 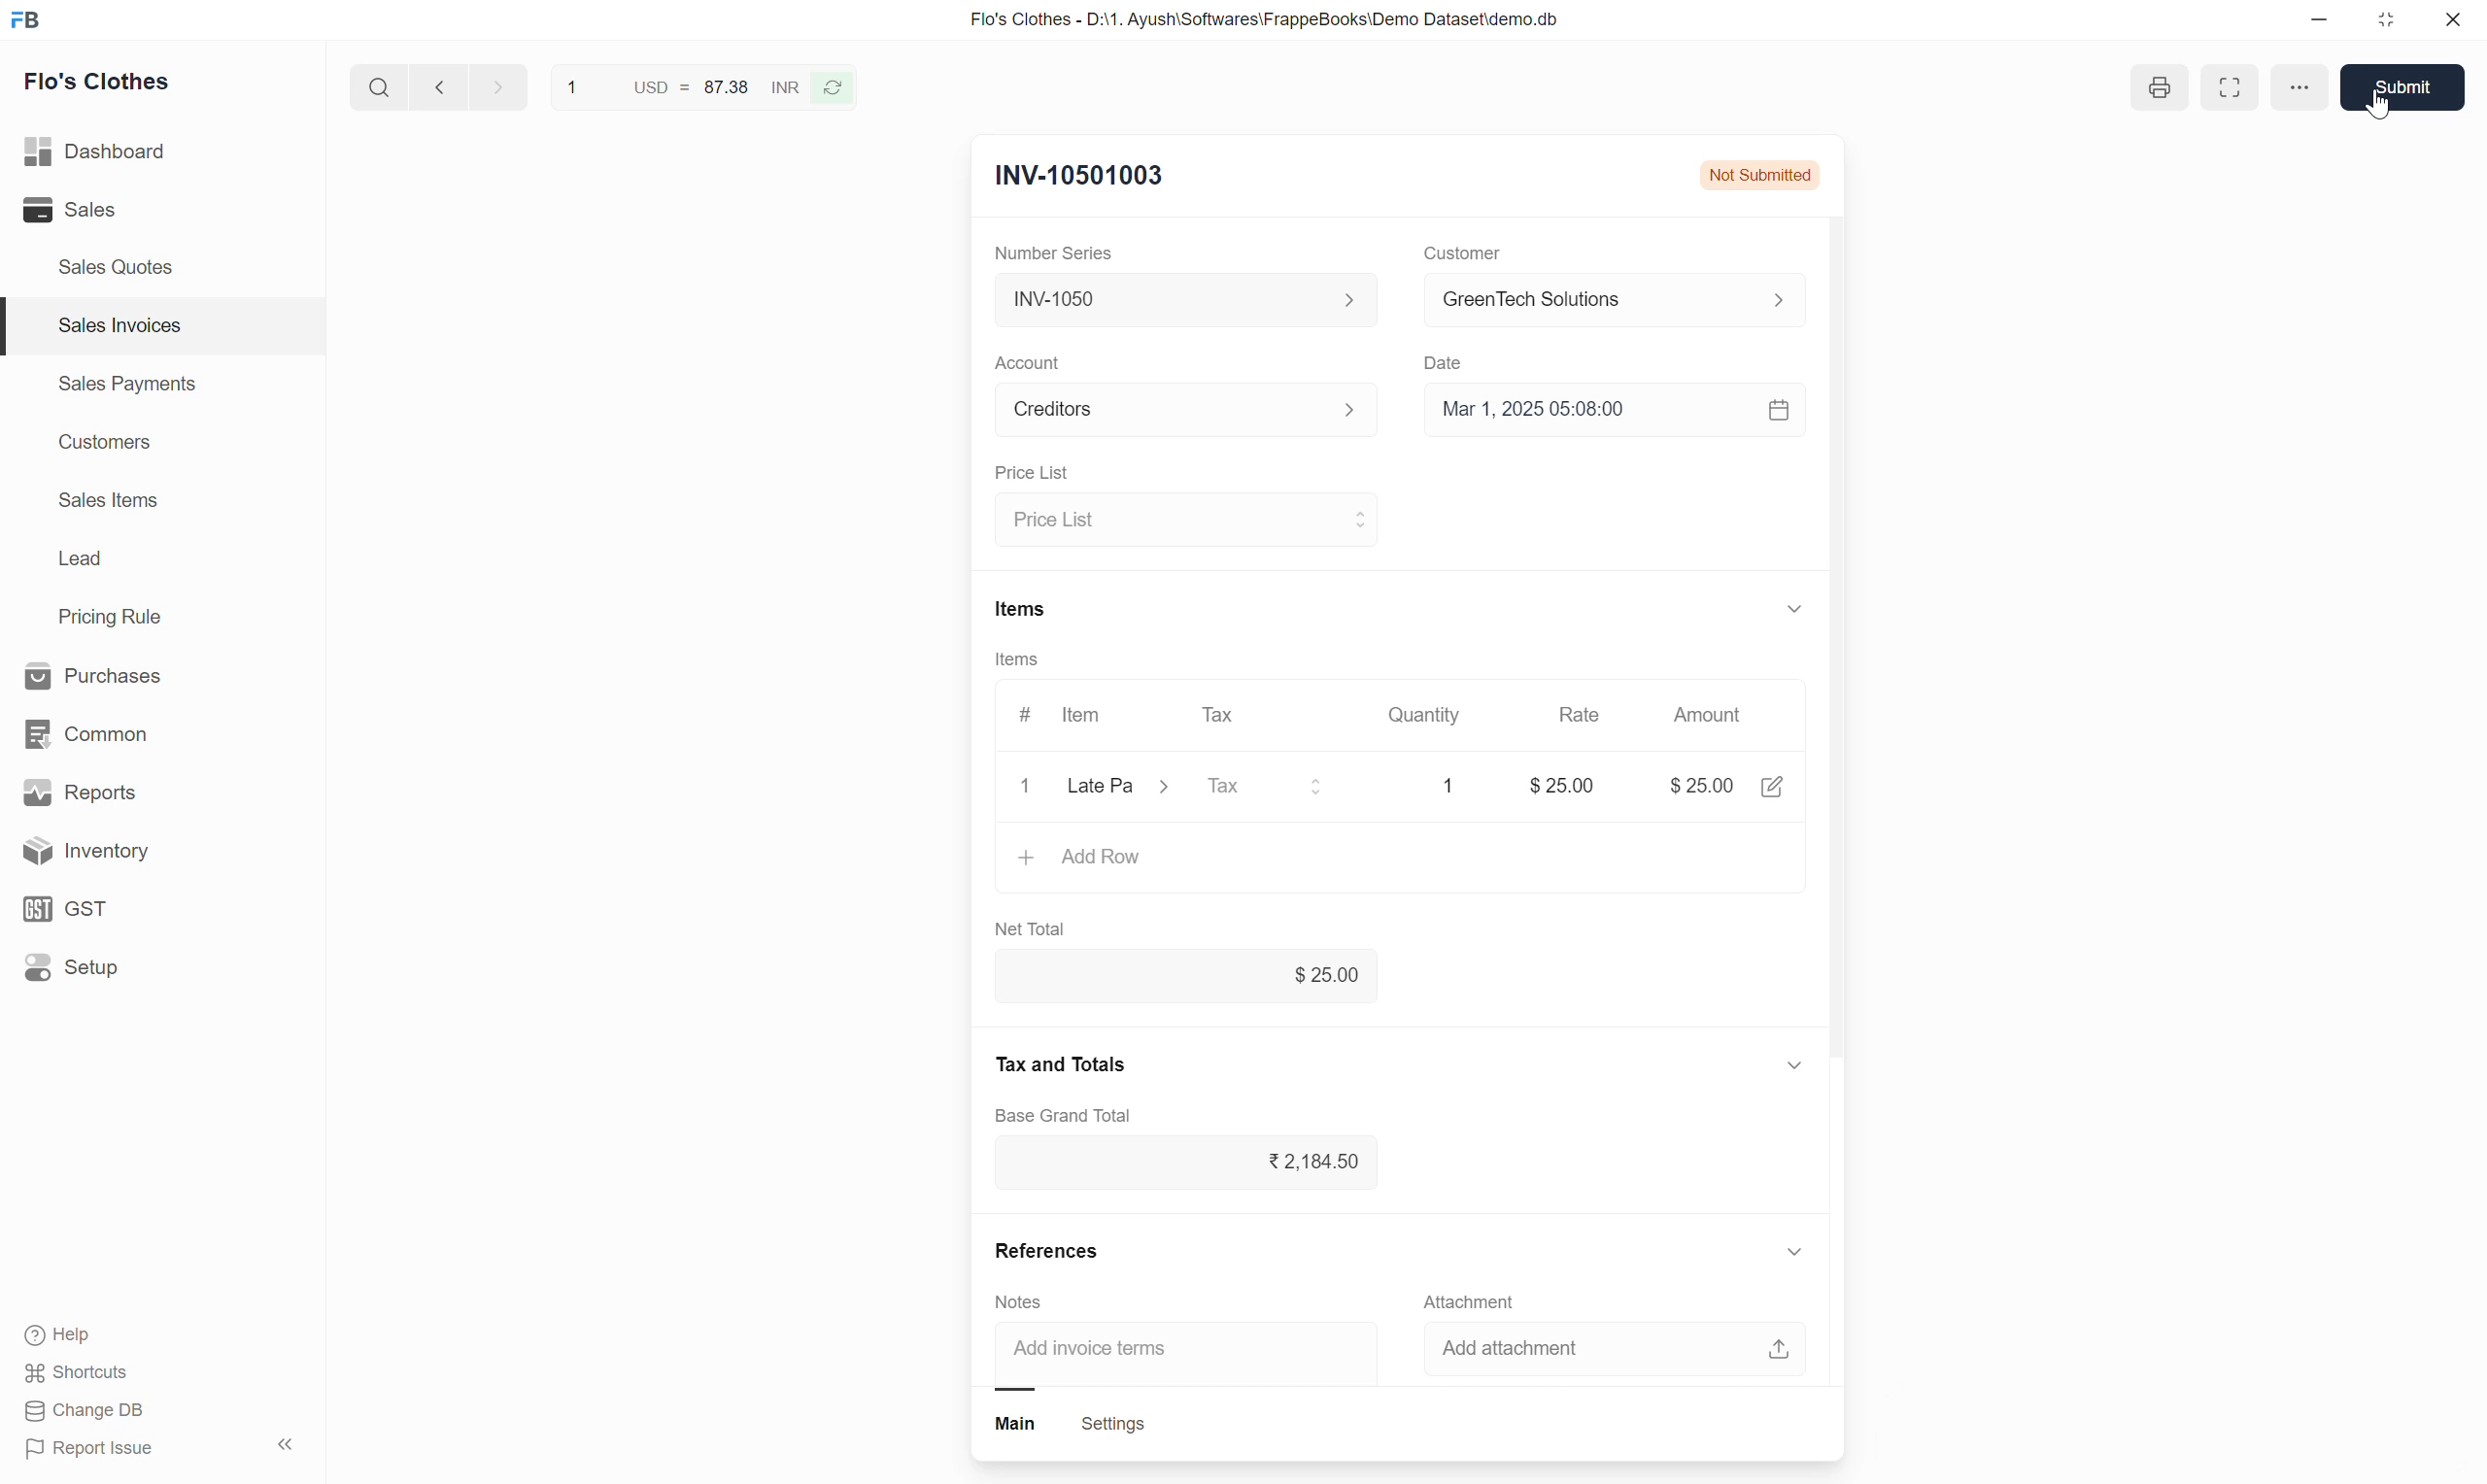 What do you see at coordinates (105, 1334) in the screenshot?
I see `Help` at bounding box center [105, 1334].